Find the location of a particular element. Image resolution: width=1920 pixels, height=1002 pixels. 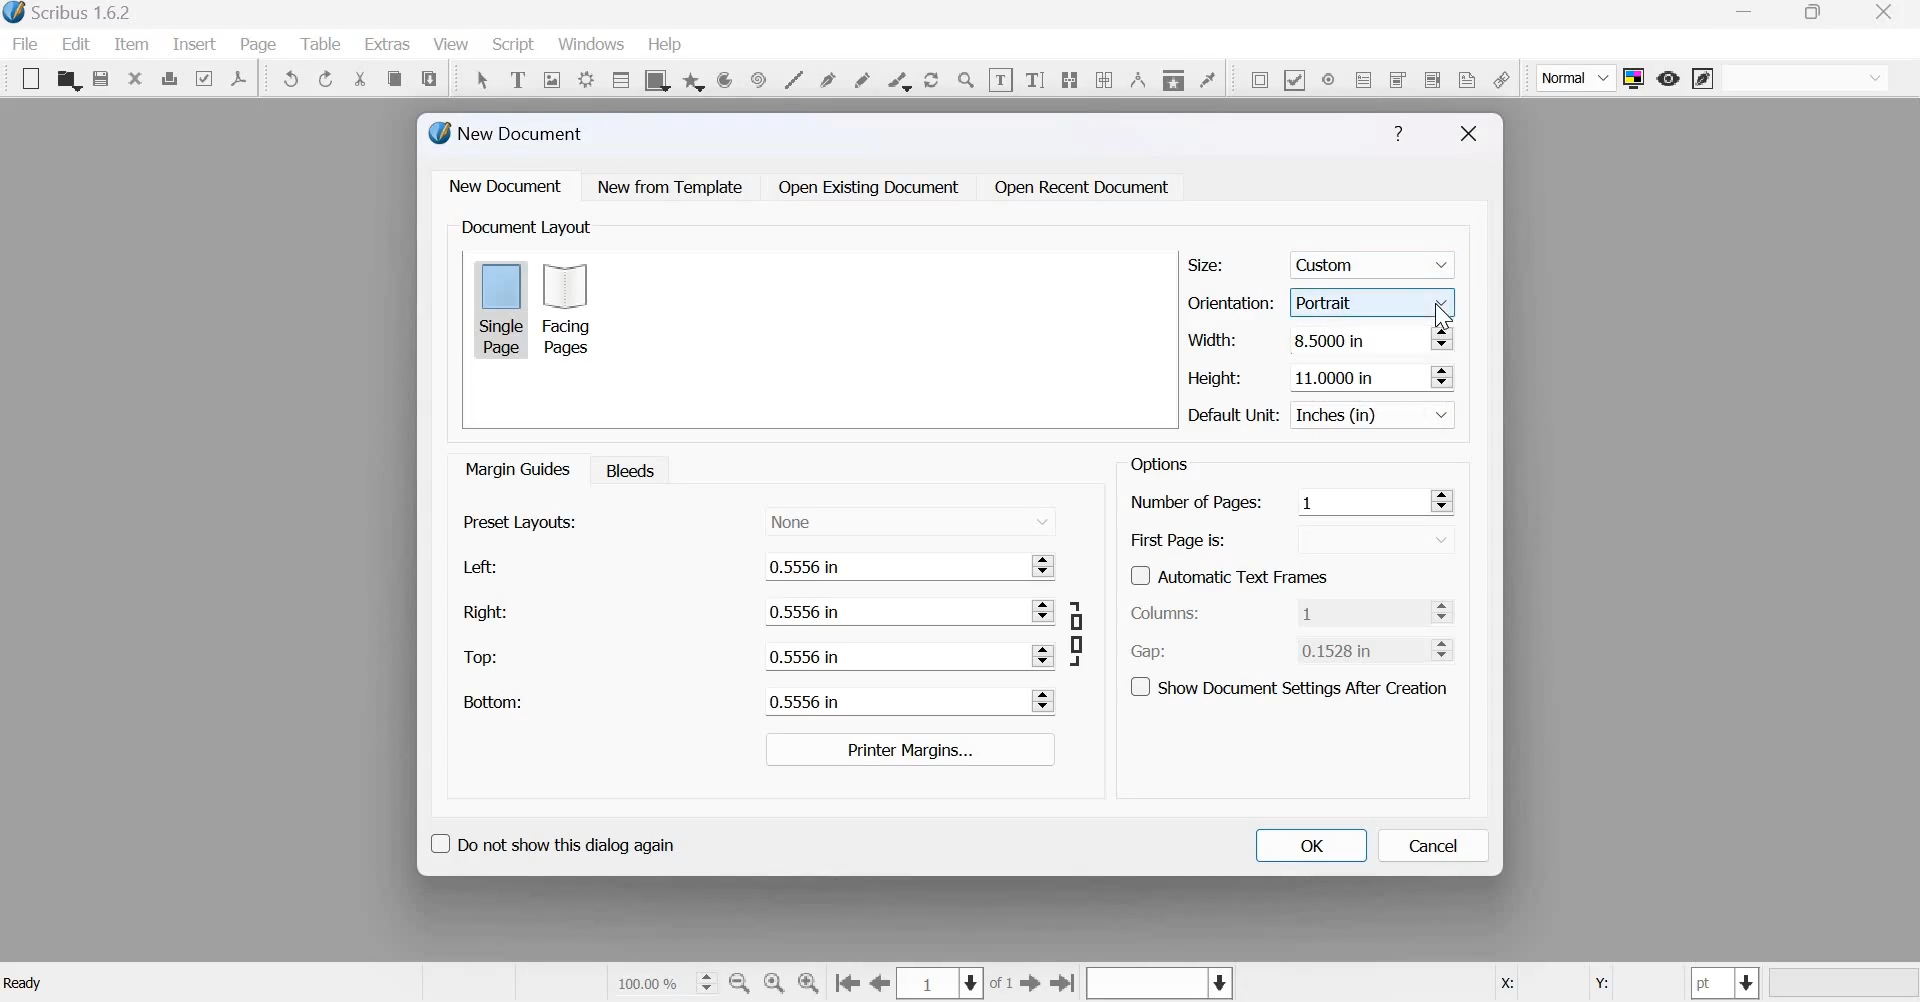

Ready is located at coordinates (26, 983).